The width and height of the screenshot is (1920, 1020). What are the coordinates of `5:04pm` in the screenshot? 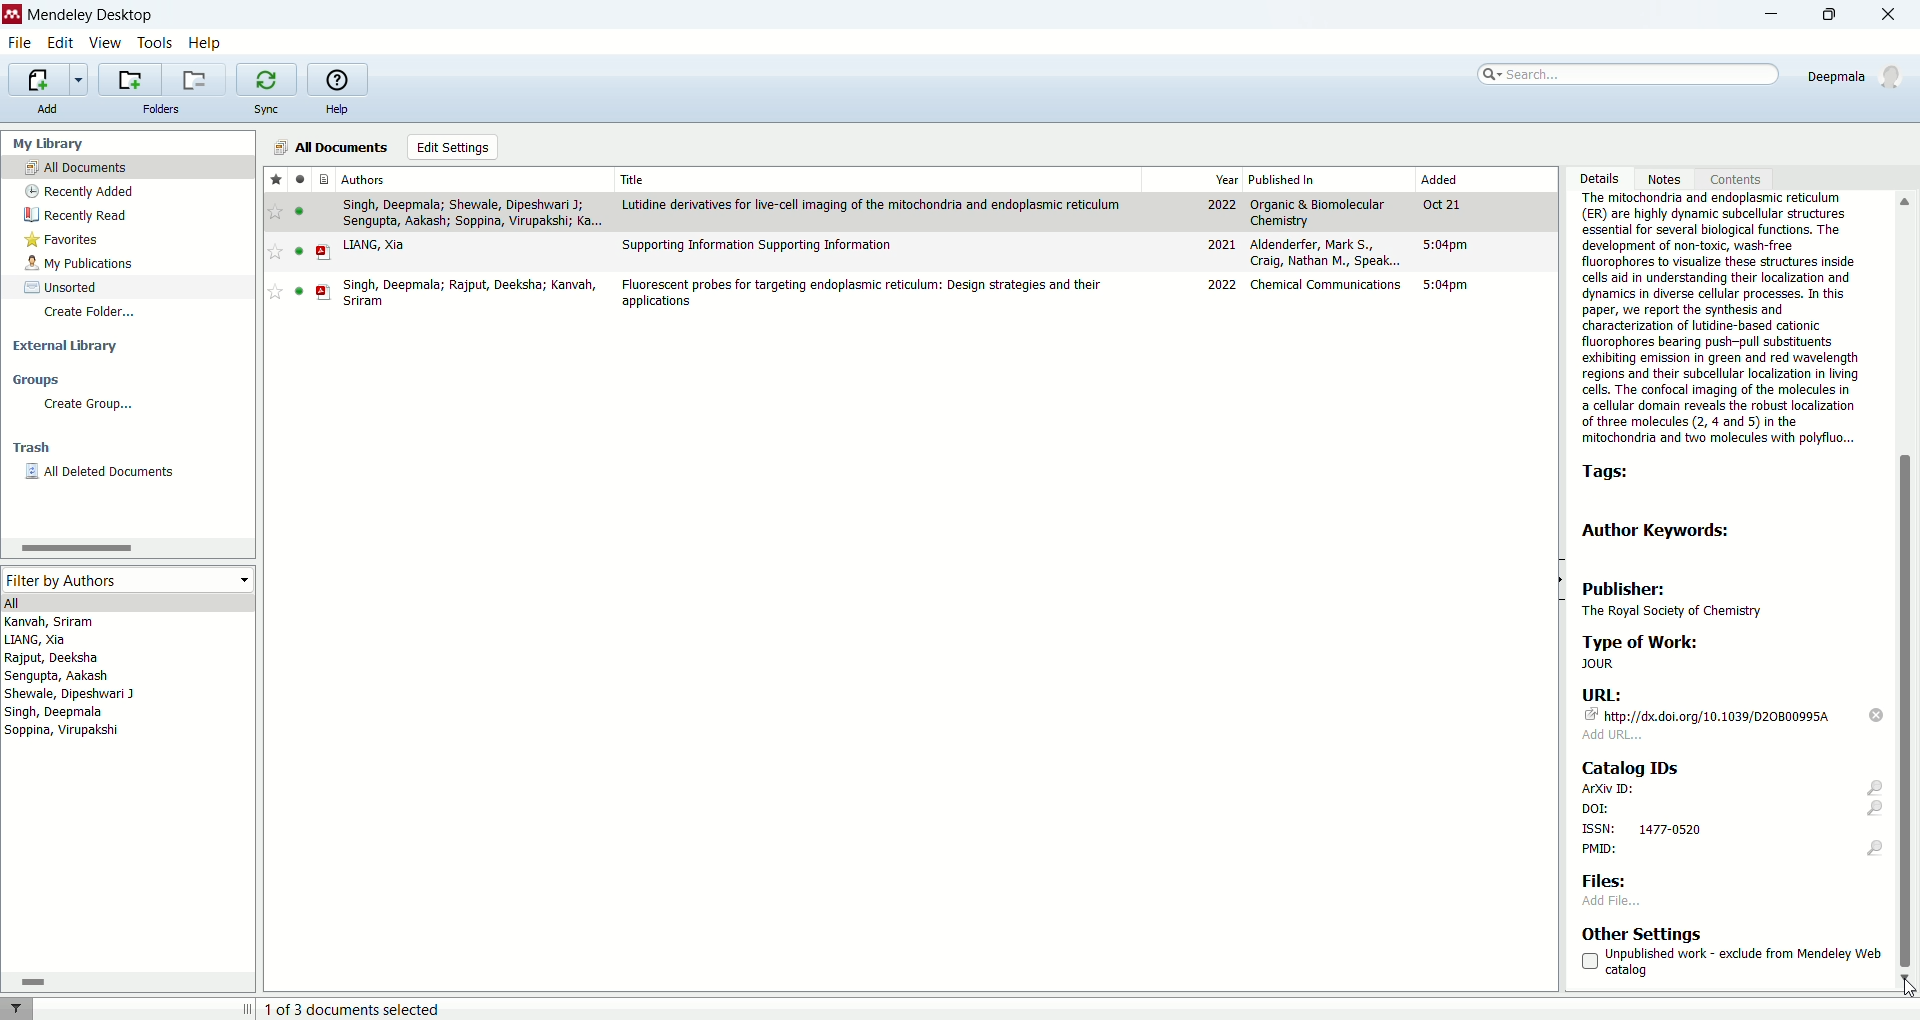 It's located at (1446, 244).